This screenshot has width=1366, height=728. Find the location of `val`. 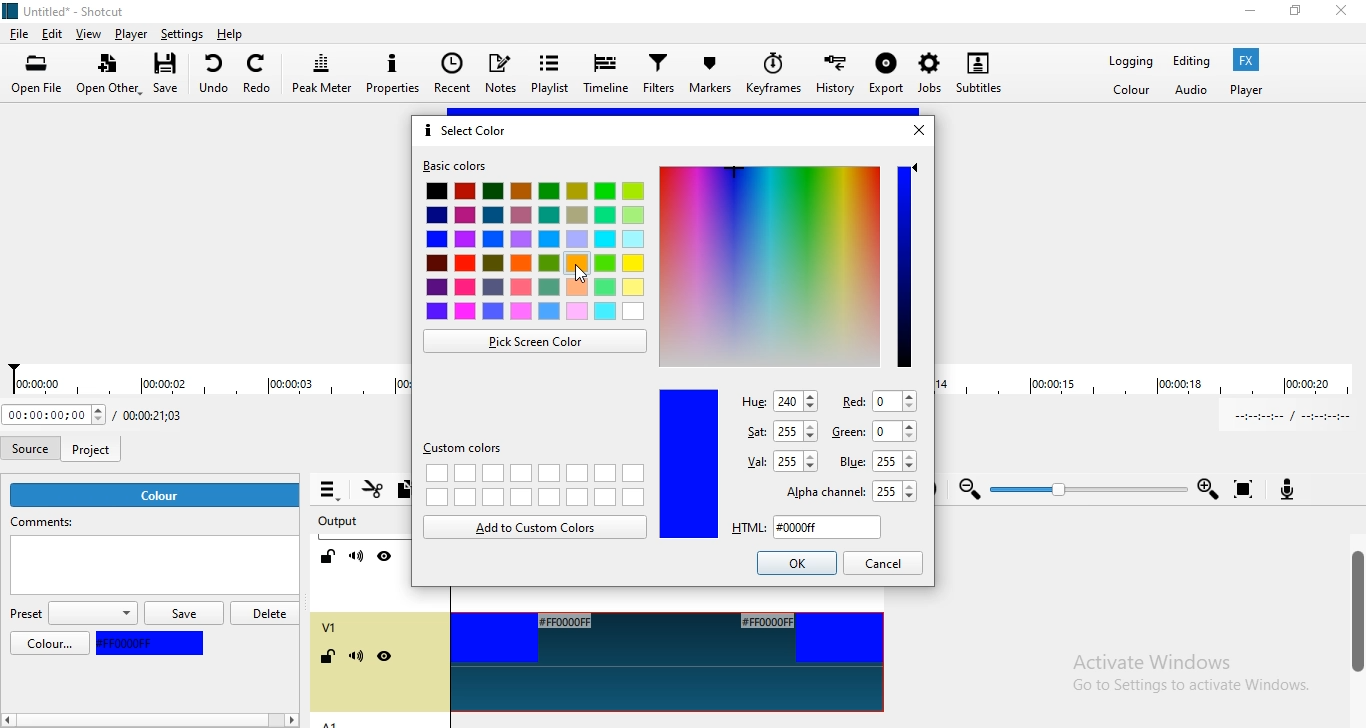

val is located at coordinates (779, 461).